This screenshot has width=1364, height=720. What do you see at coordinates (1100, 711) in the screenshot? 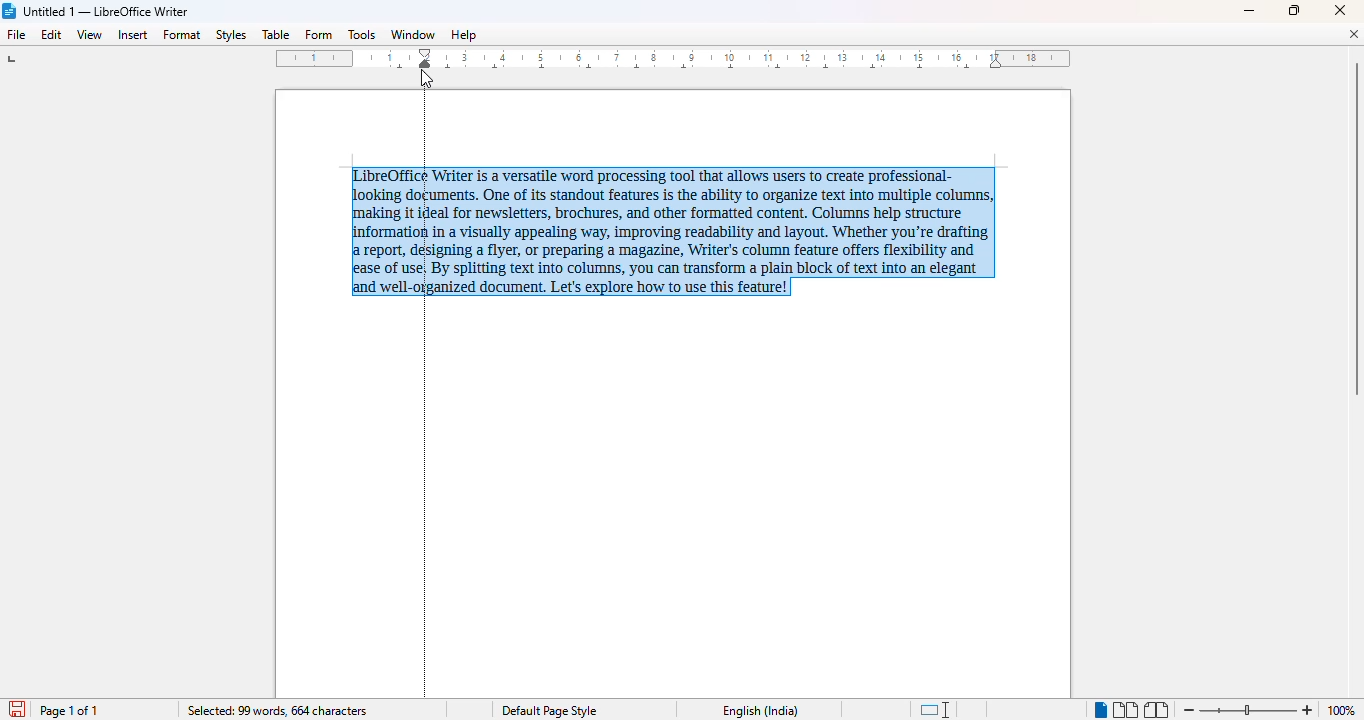
I see `single-page view` at bounding box center [1100, 711].